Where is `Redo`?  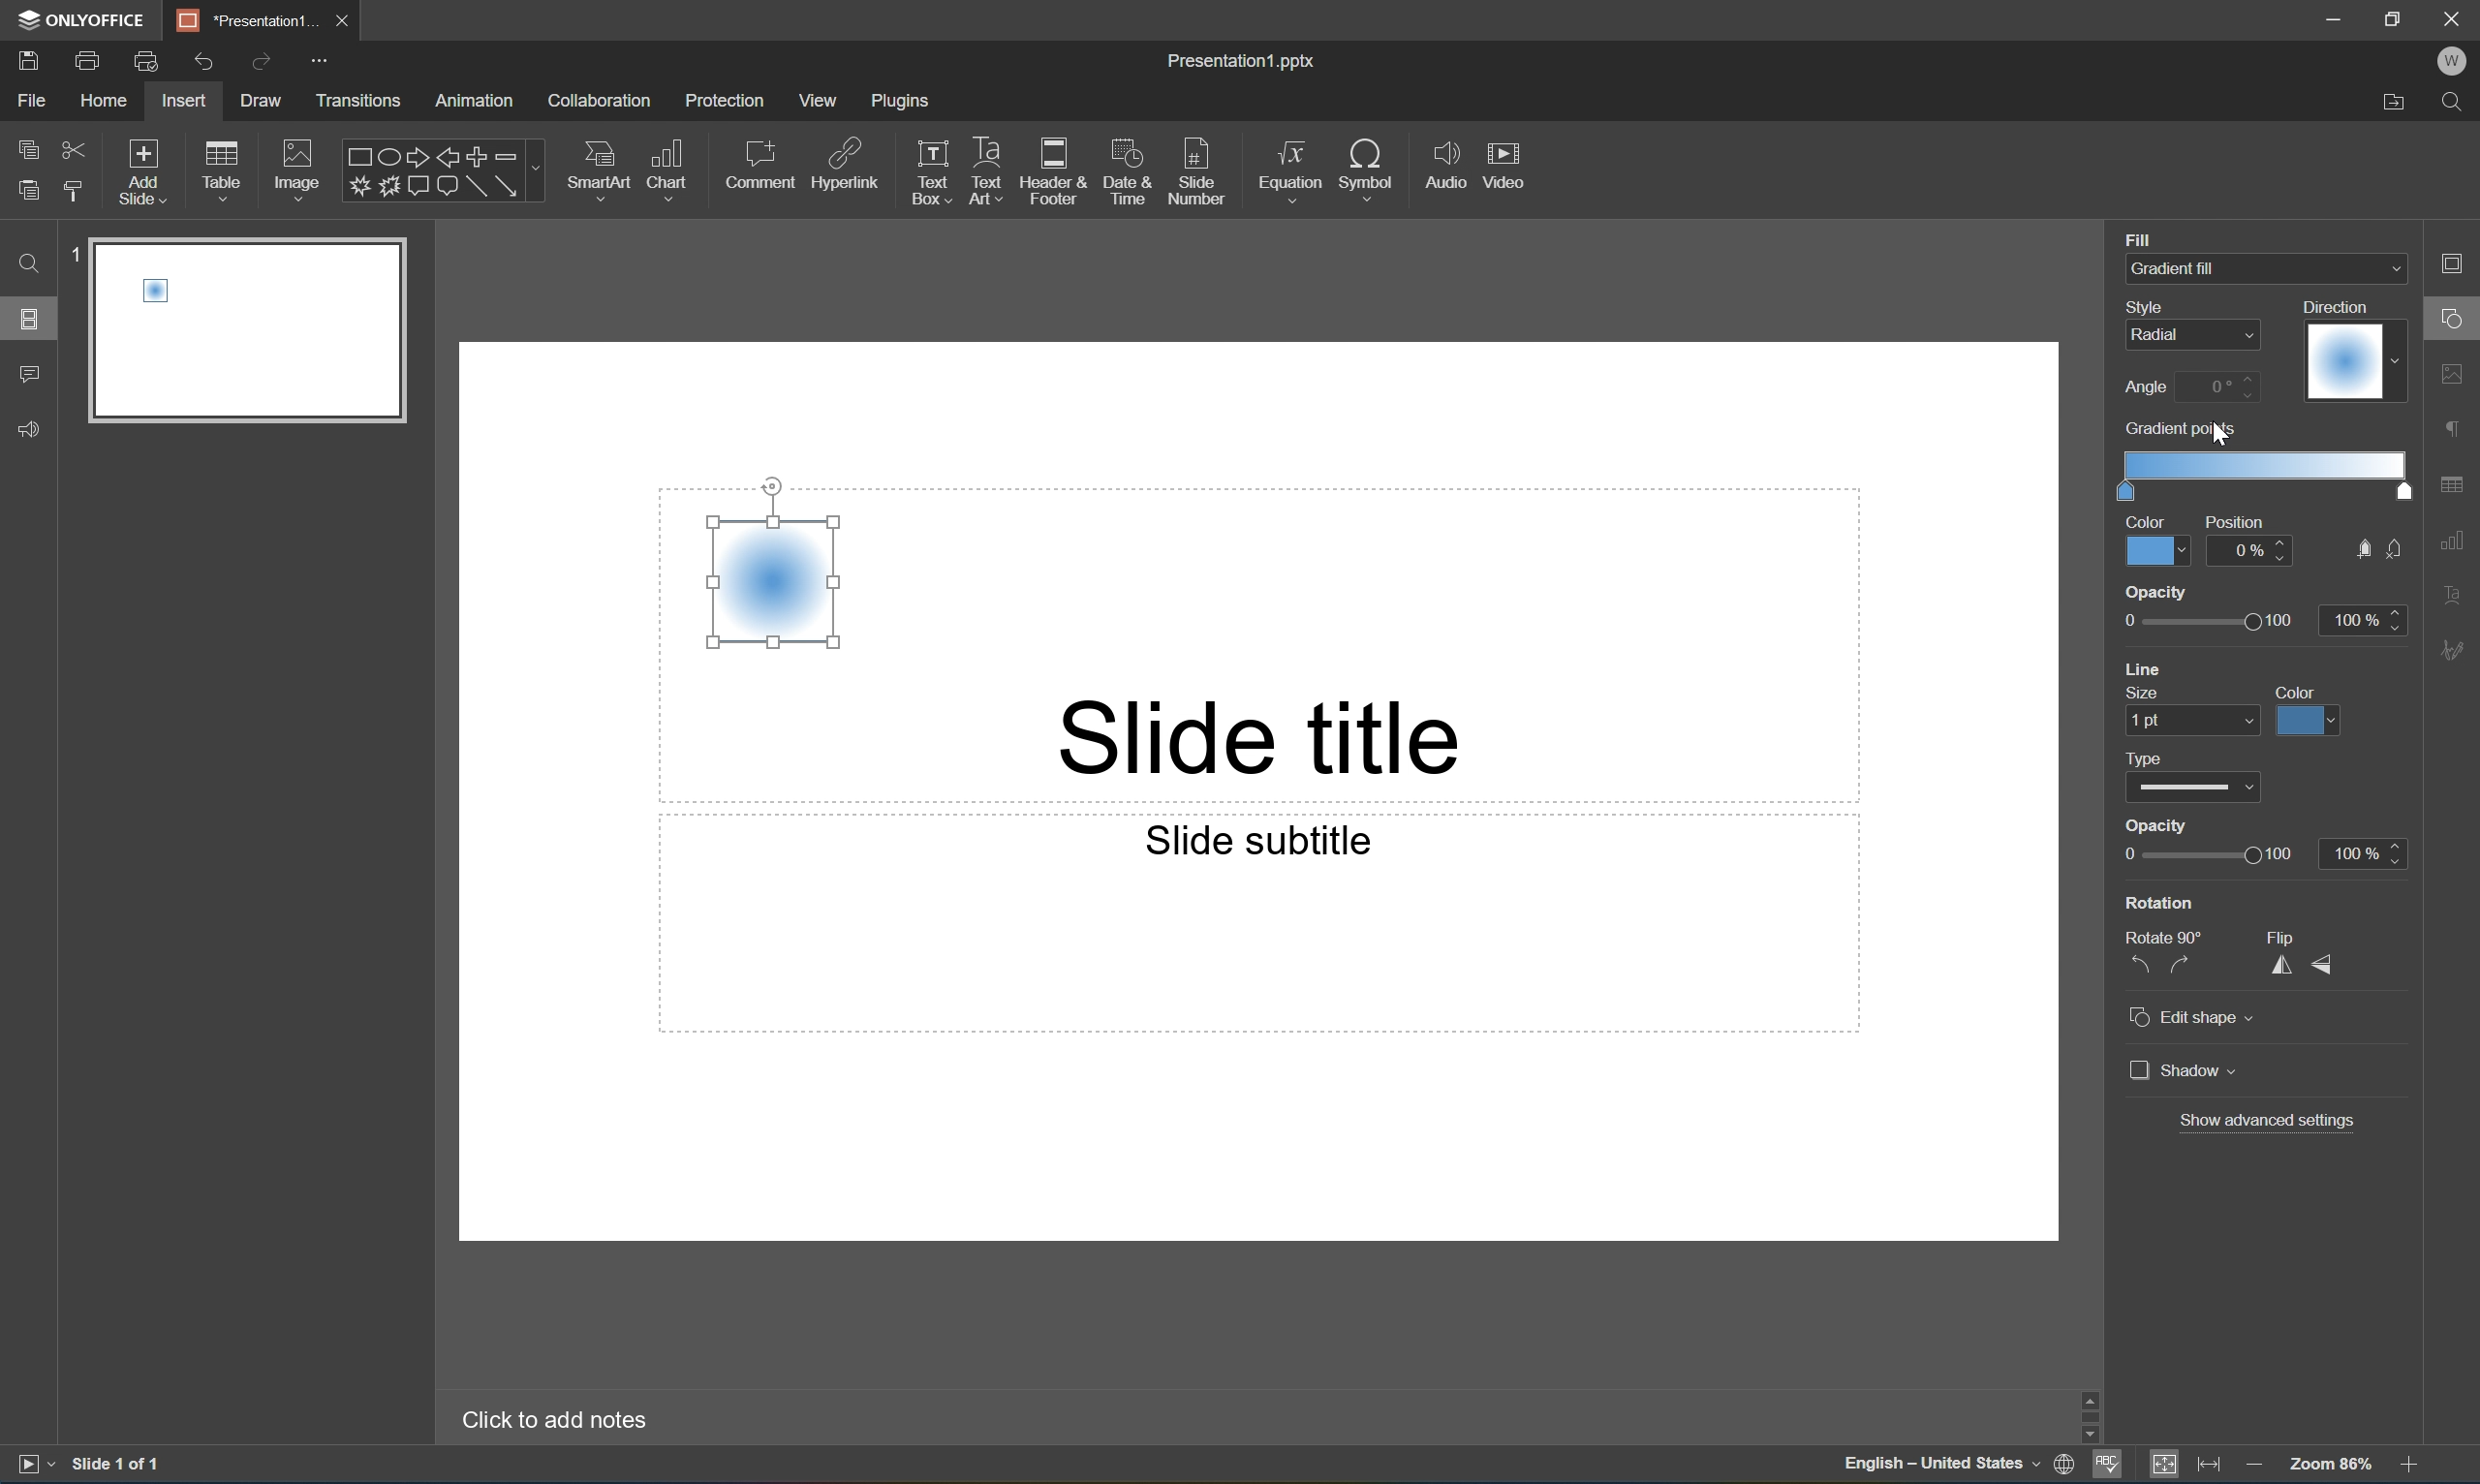
Redo is located at coordinates (259, 64).